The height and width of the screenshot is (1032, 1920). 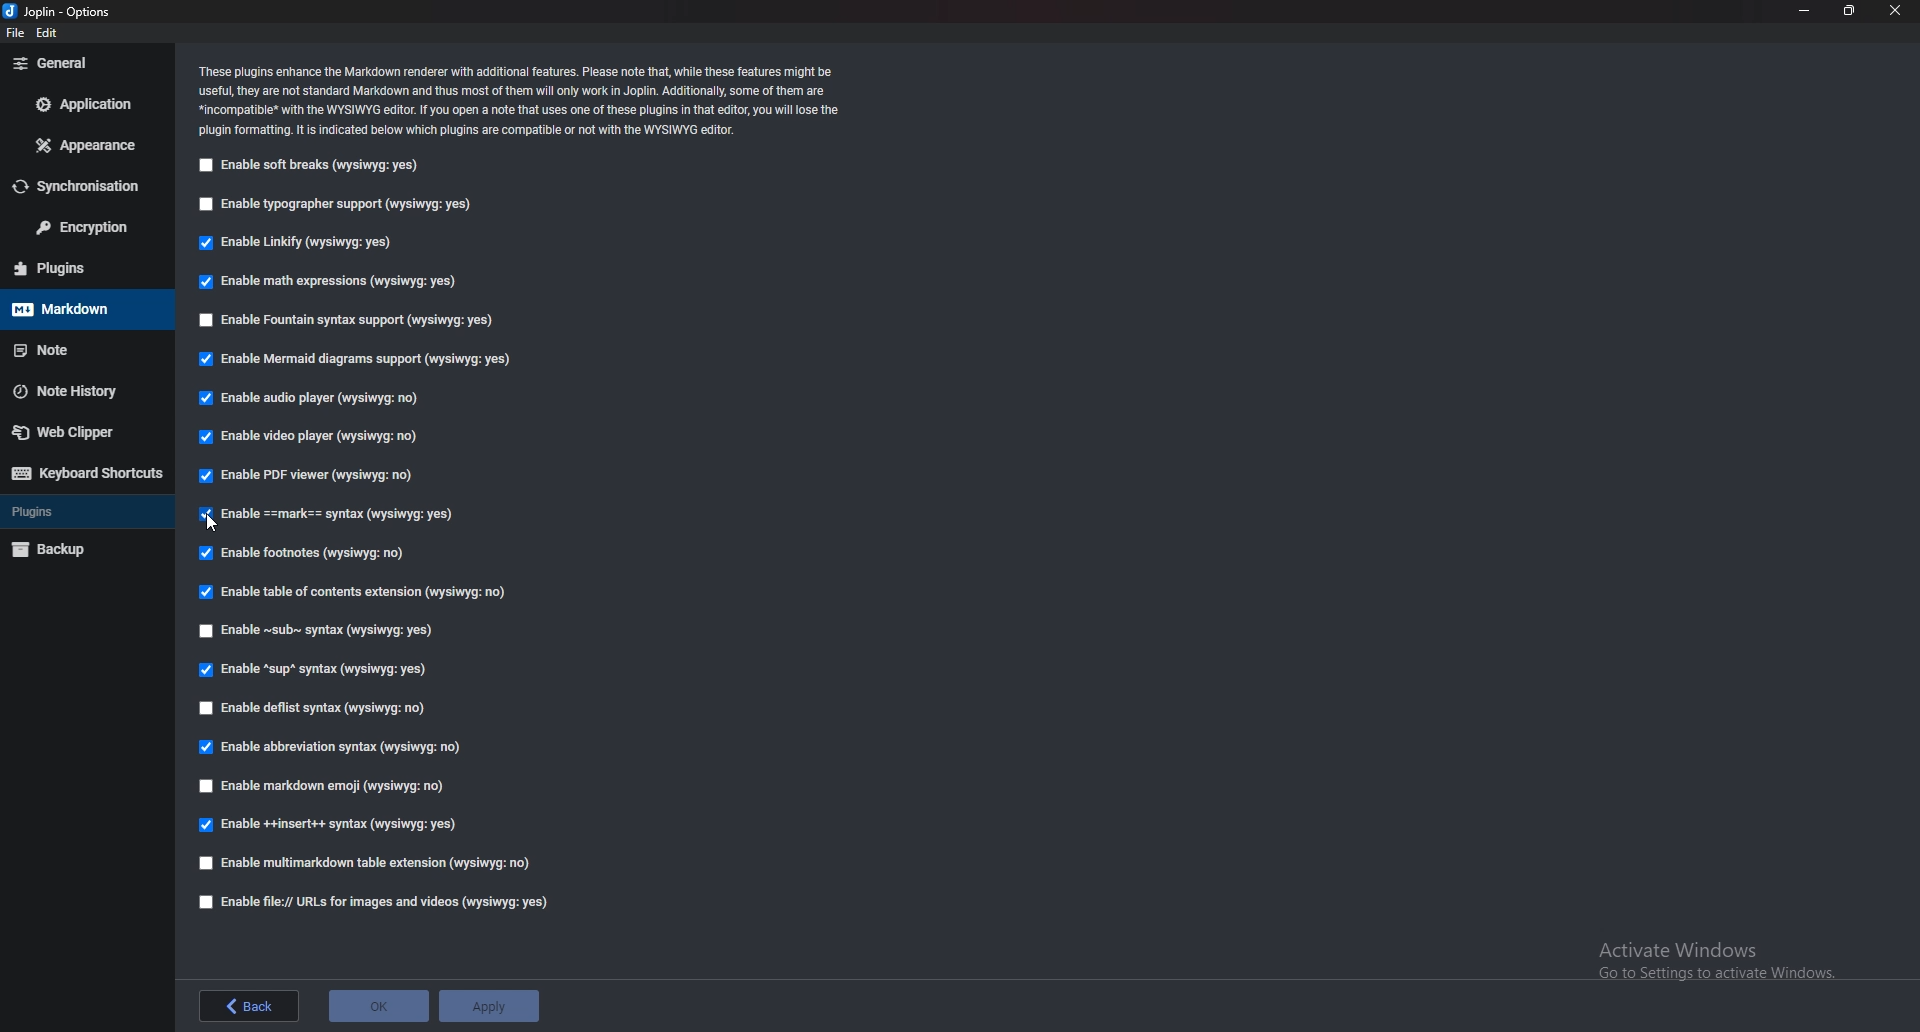 I want to click on Application, so click(x=83, y=105).